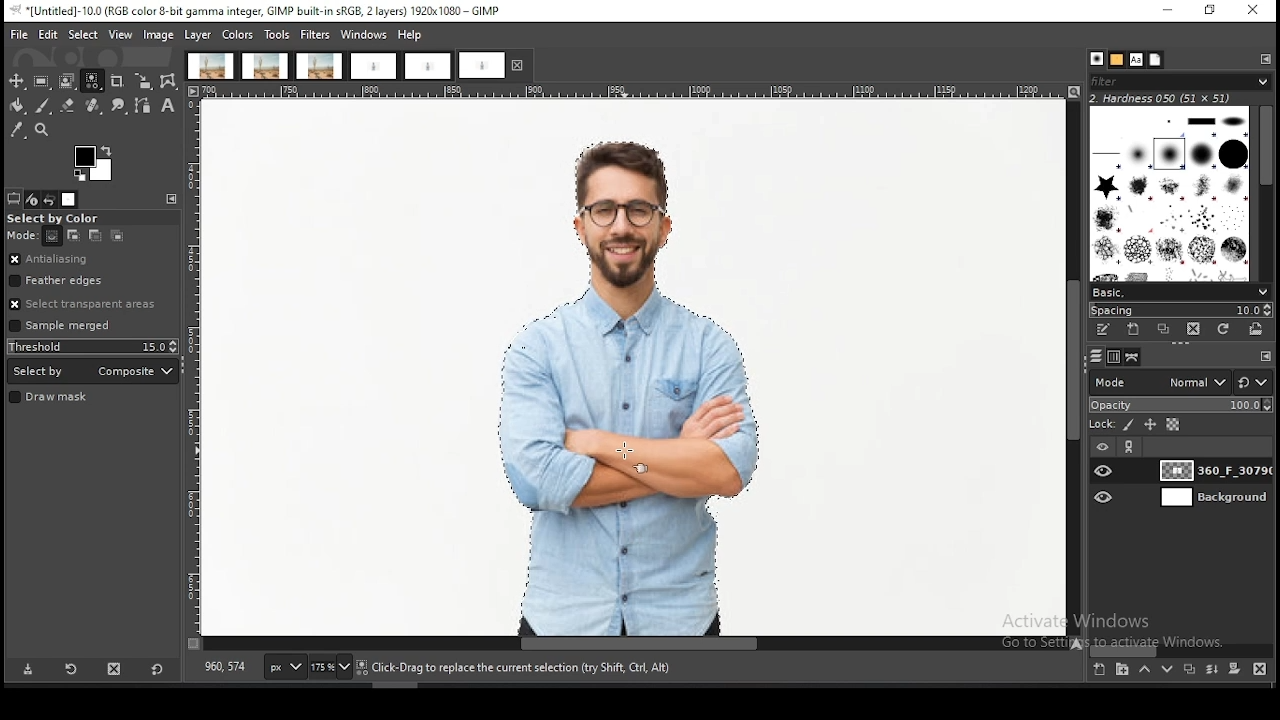 This screenshot has height=720, width=1280. What do you see at coordinates (227, 668) in the screenshot?
I see `775, 465` at bounding box center [227, 668].